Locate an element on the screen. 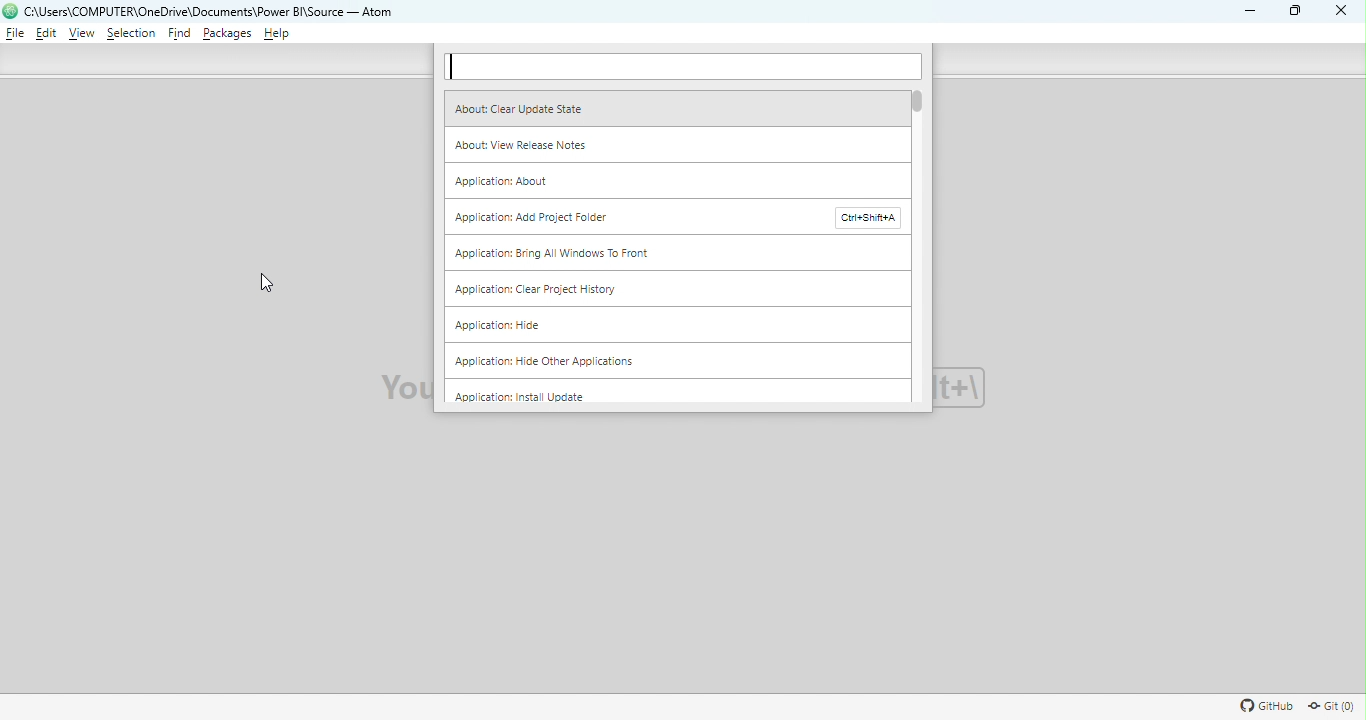  Application: Bring all windows to front is located at coordinates (672, 255).